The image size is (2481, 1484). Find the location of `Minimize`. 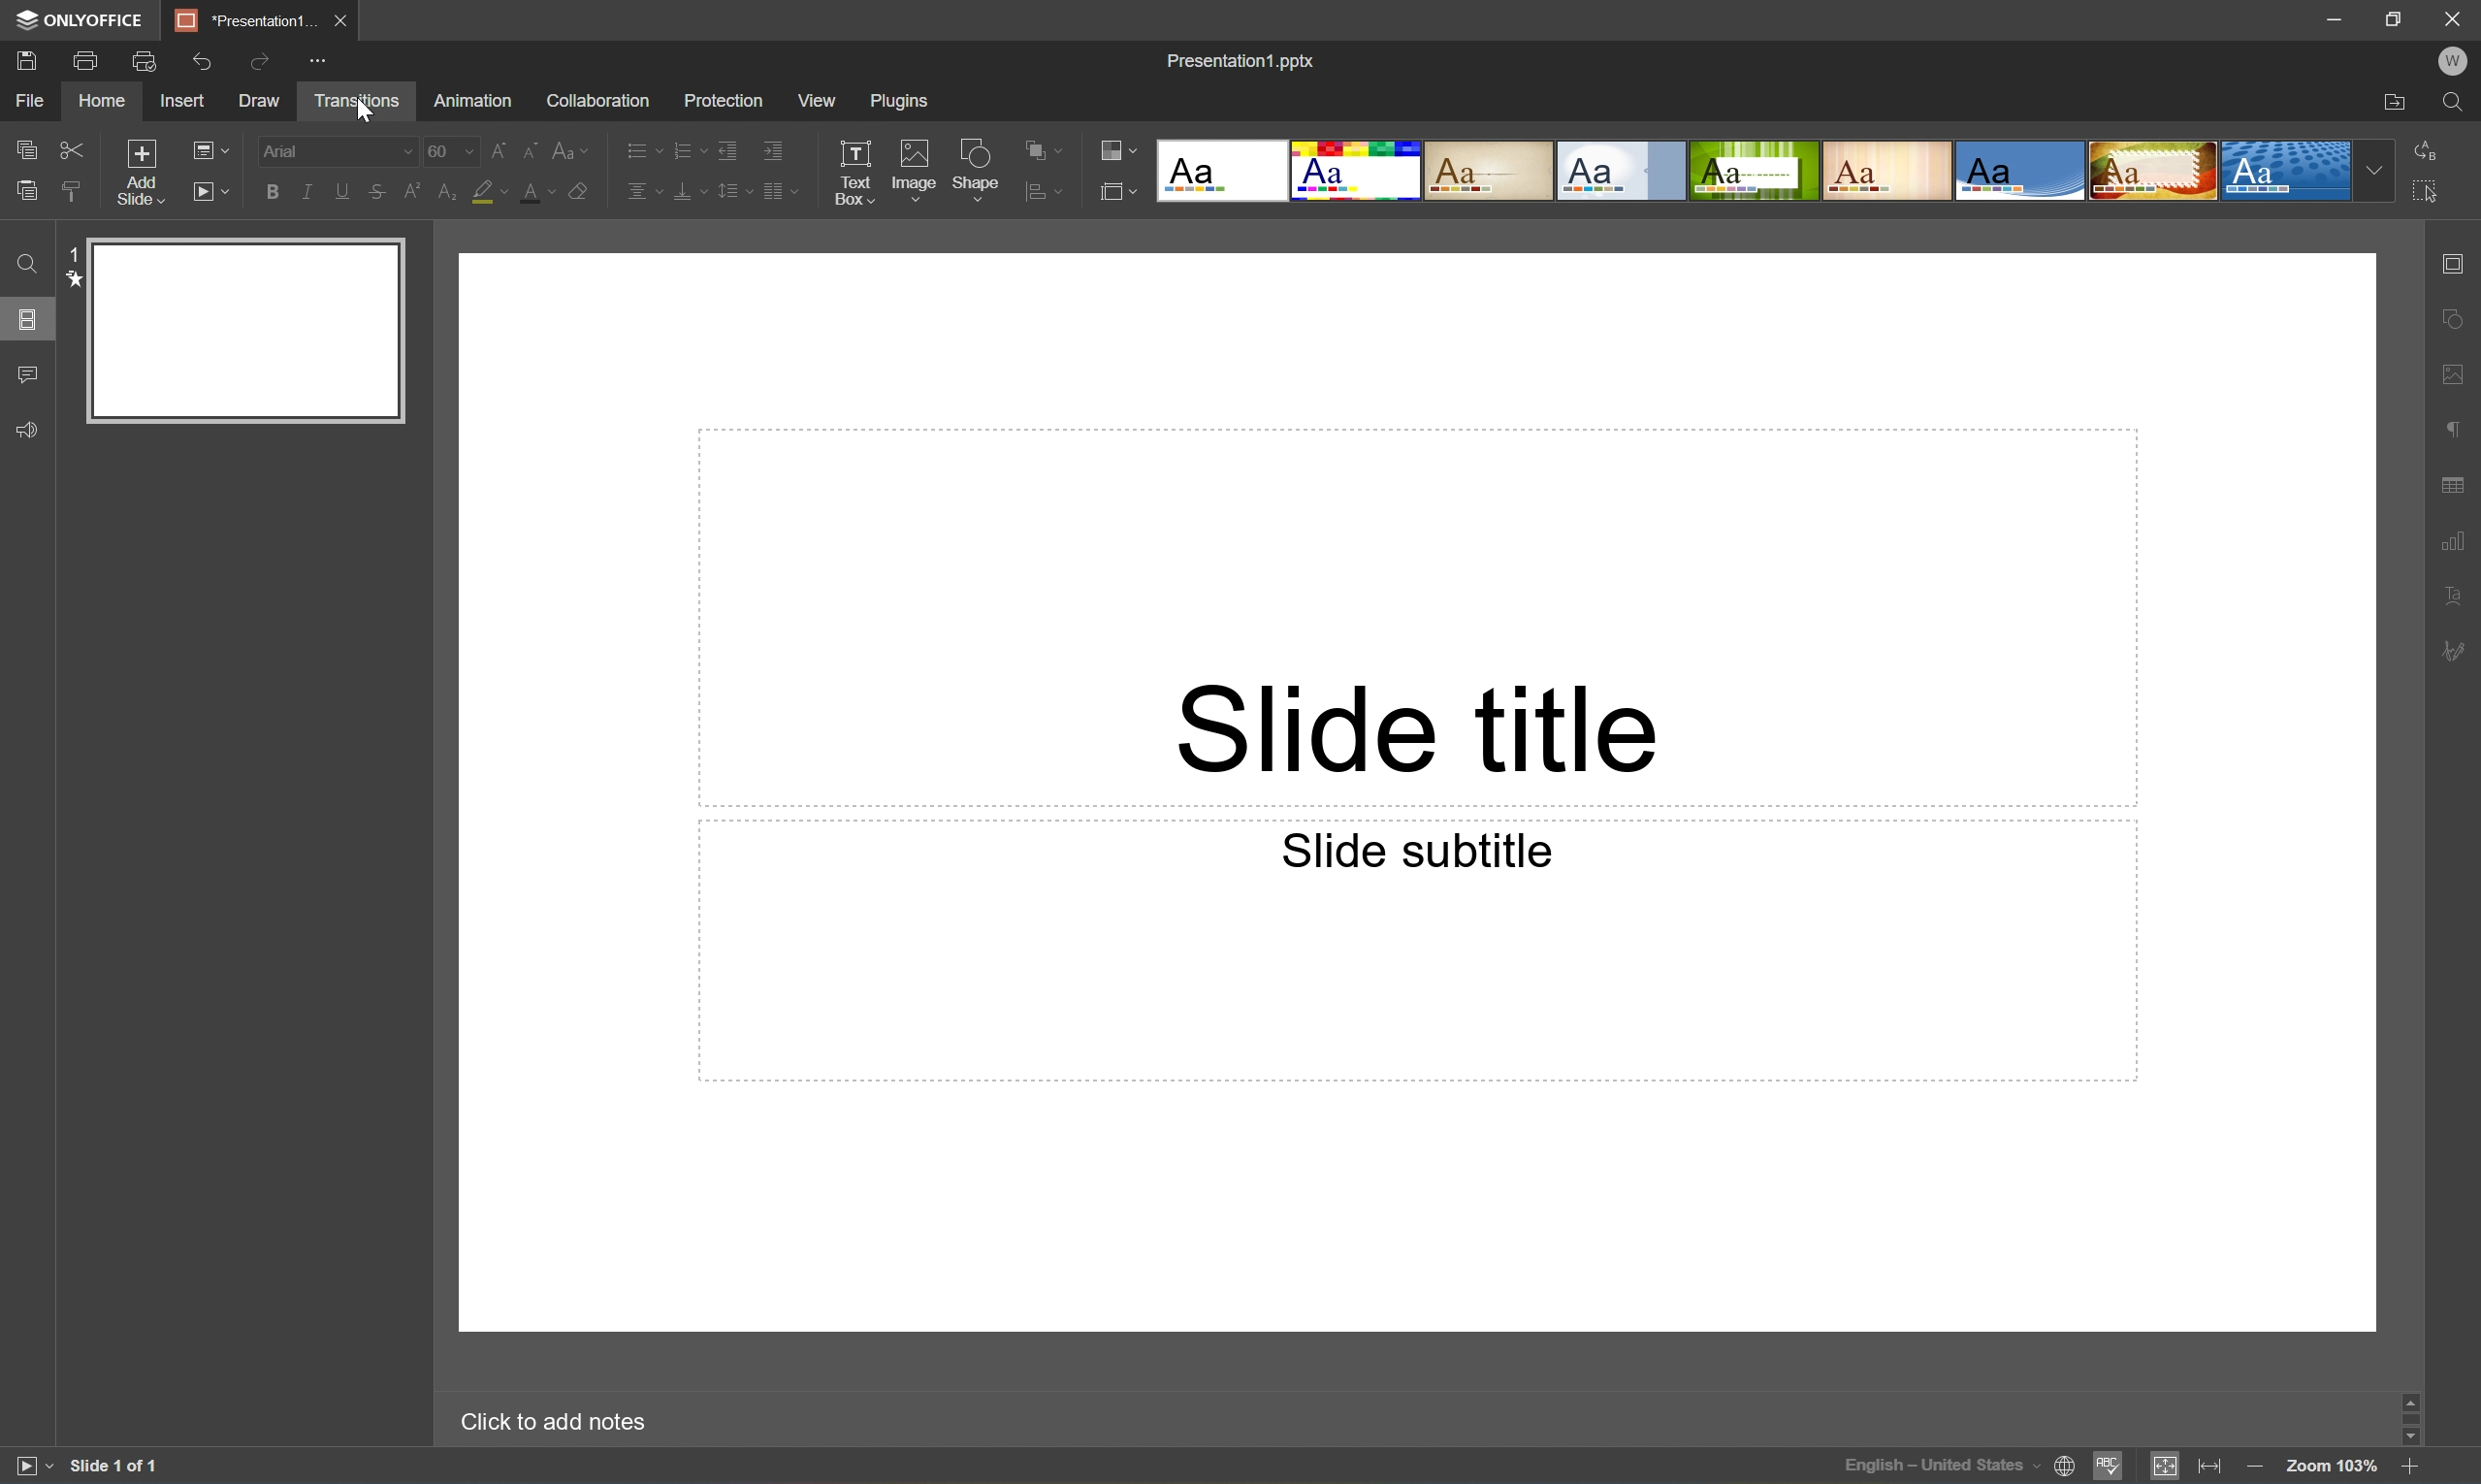

Minimize is located at coordinates (2329, 23).